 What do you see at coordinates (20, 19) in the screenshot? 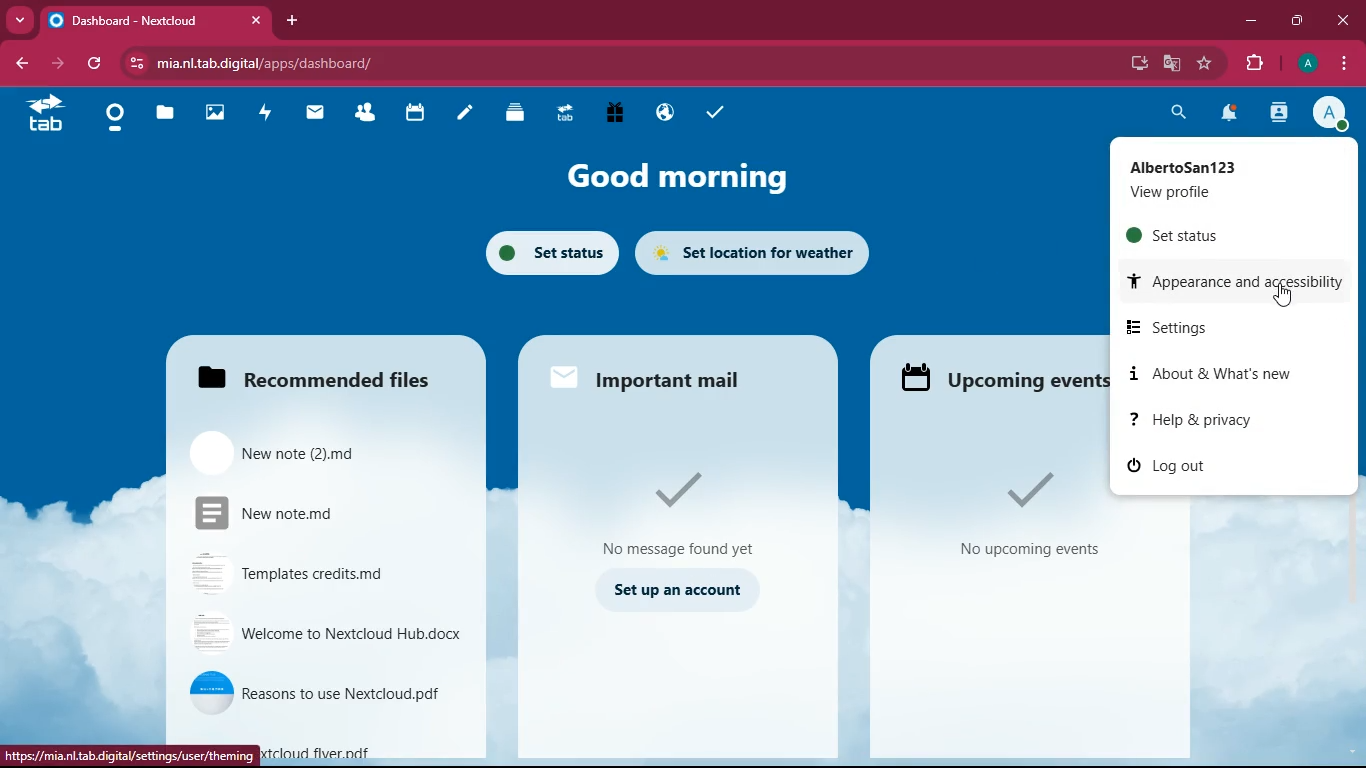
I see `more` at bounding box center [20, 19].